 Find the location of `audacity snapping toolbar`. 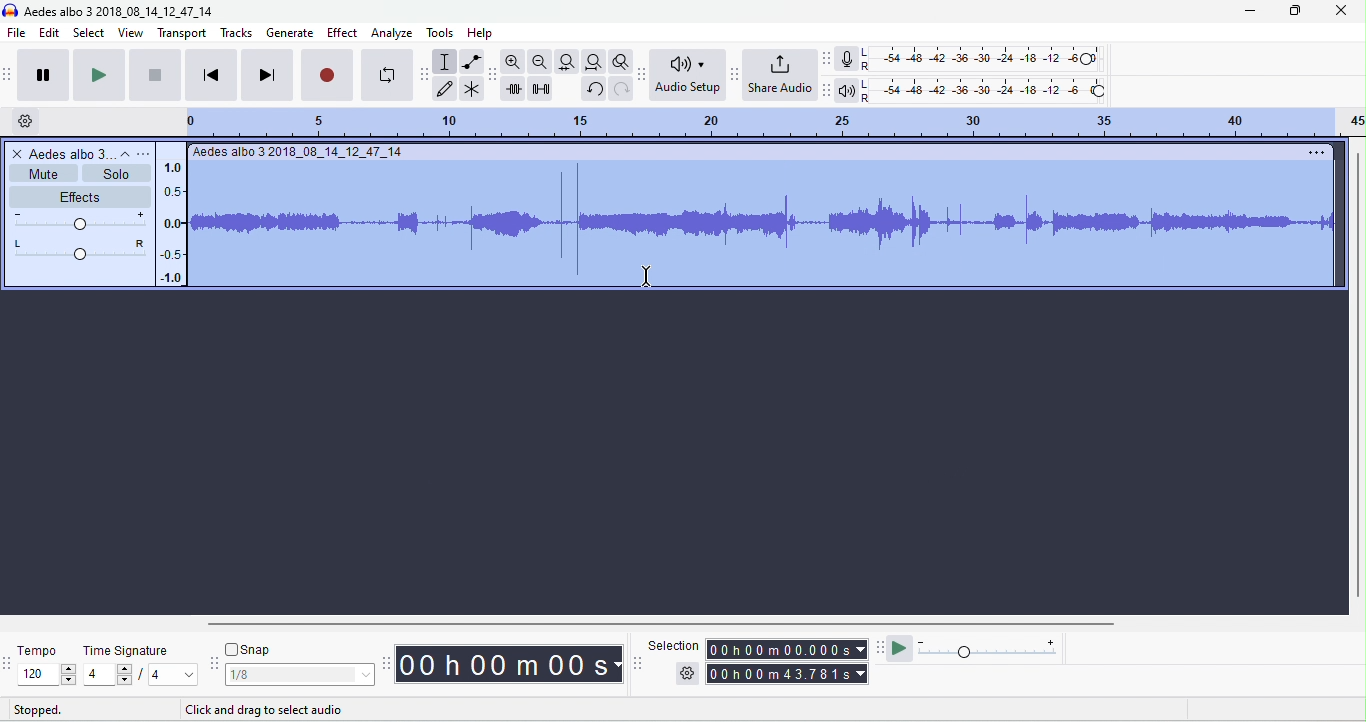

audacity snapping toolbar is located at coordinates (215, 663).